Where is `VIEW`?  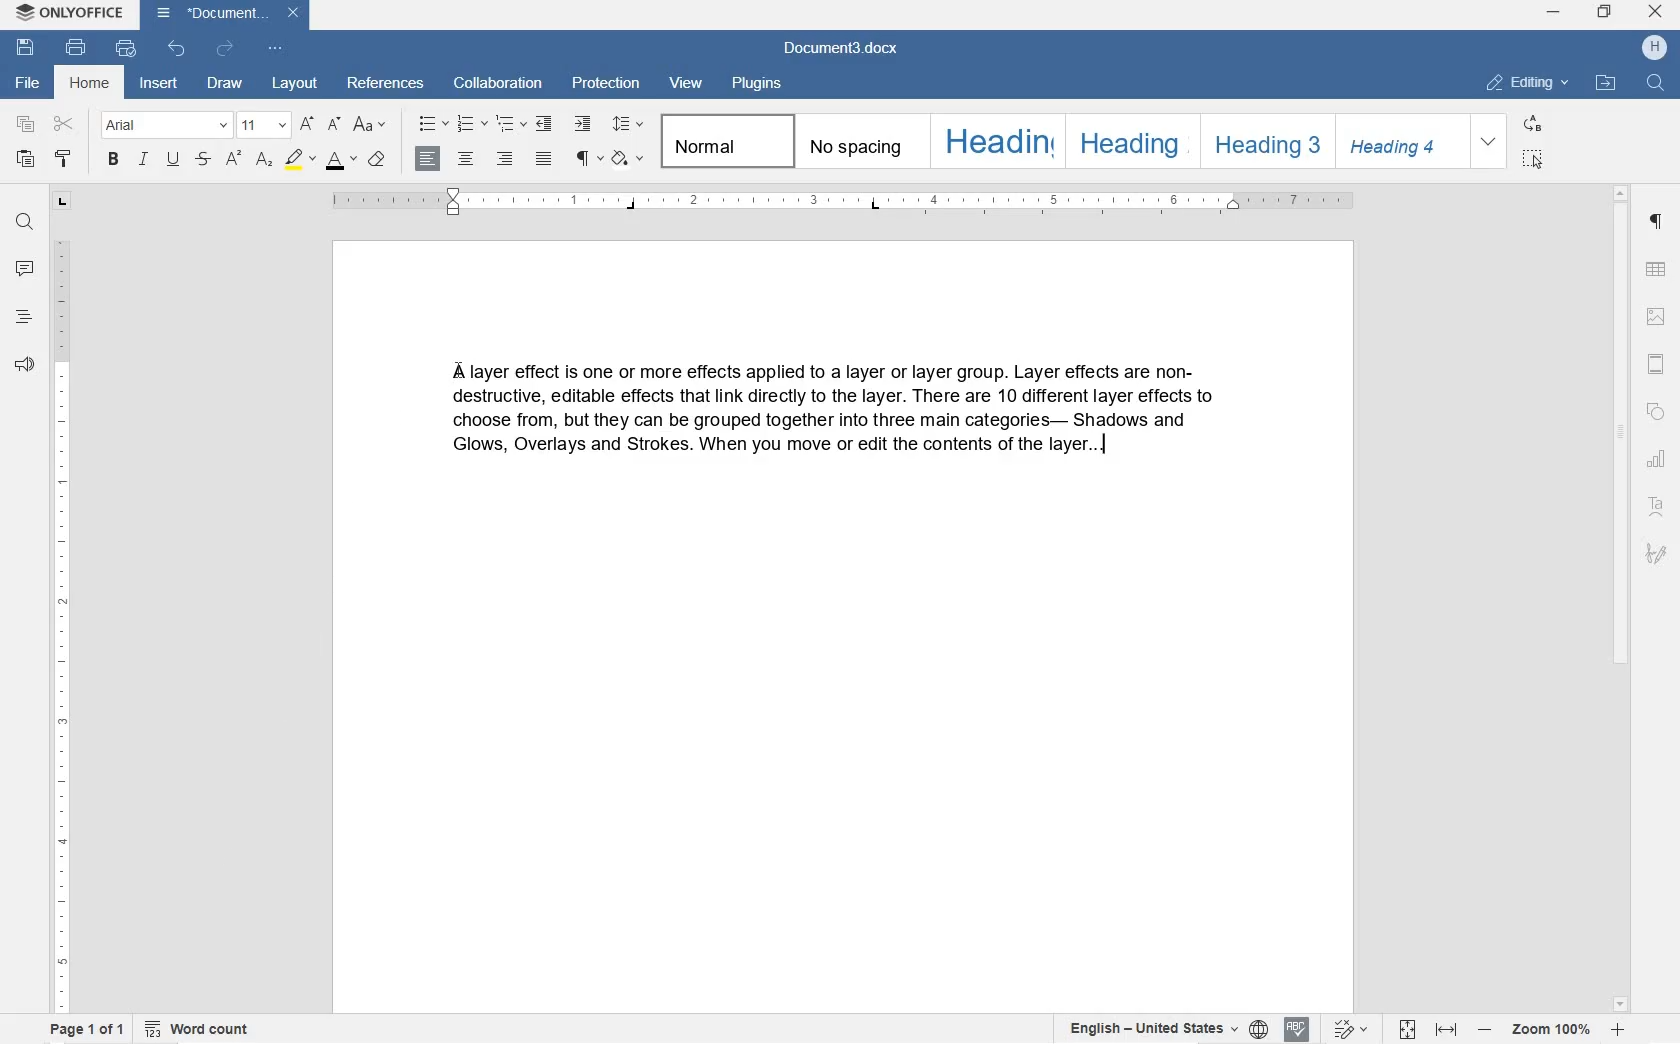 VIEW is located at coordinates (690, 84).